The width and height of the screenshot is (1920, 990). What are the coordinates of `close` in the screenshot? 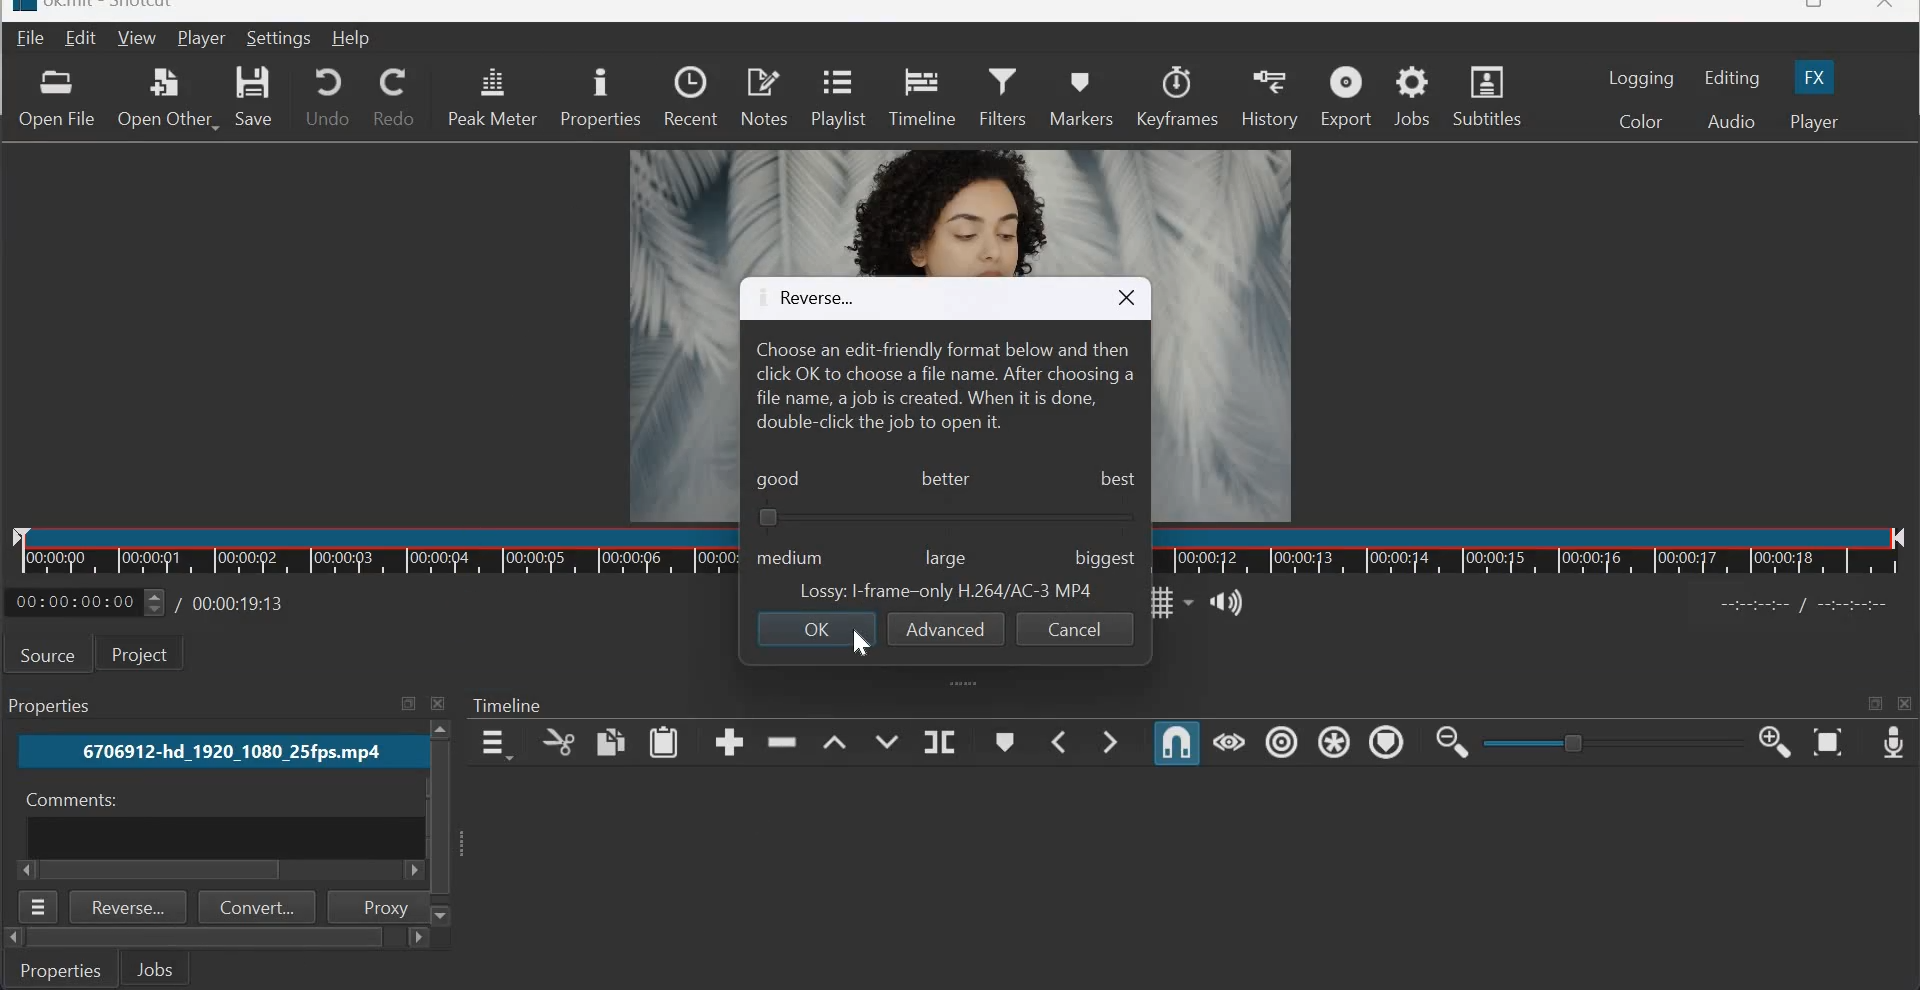 It's located at (441, 703).